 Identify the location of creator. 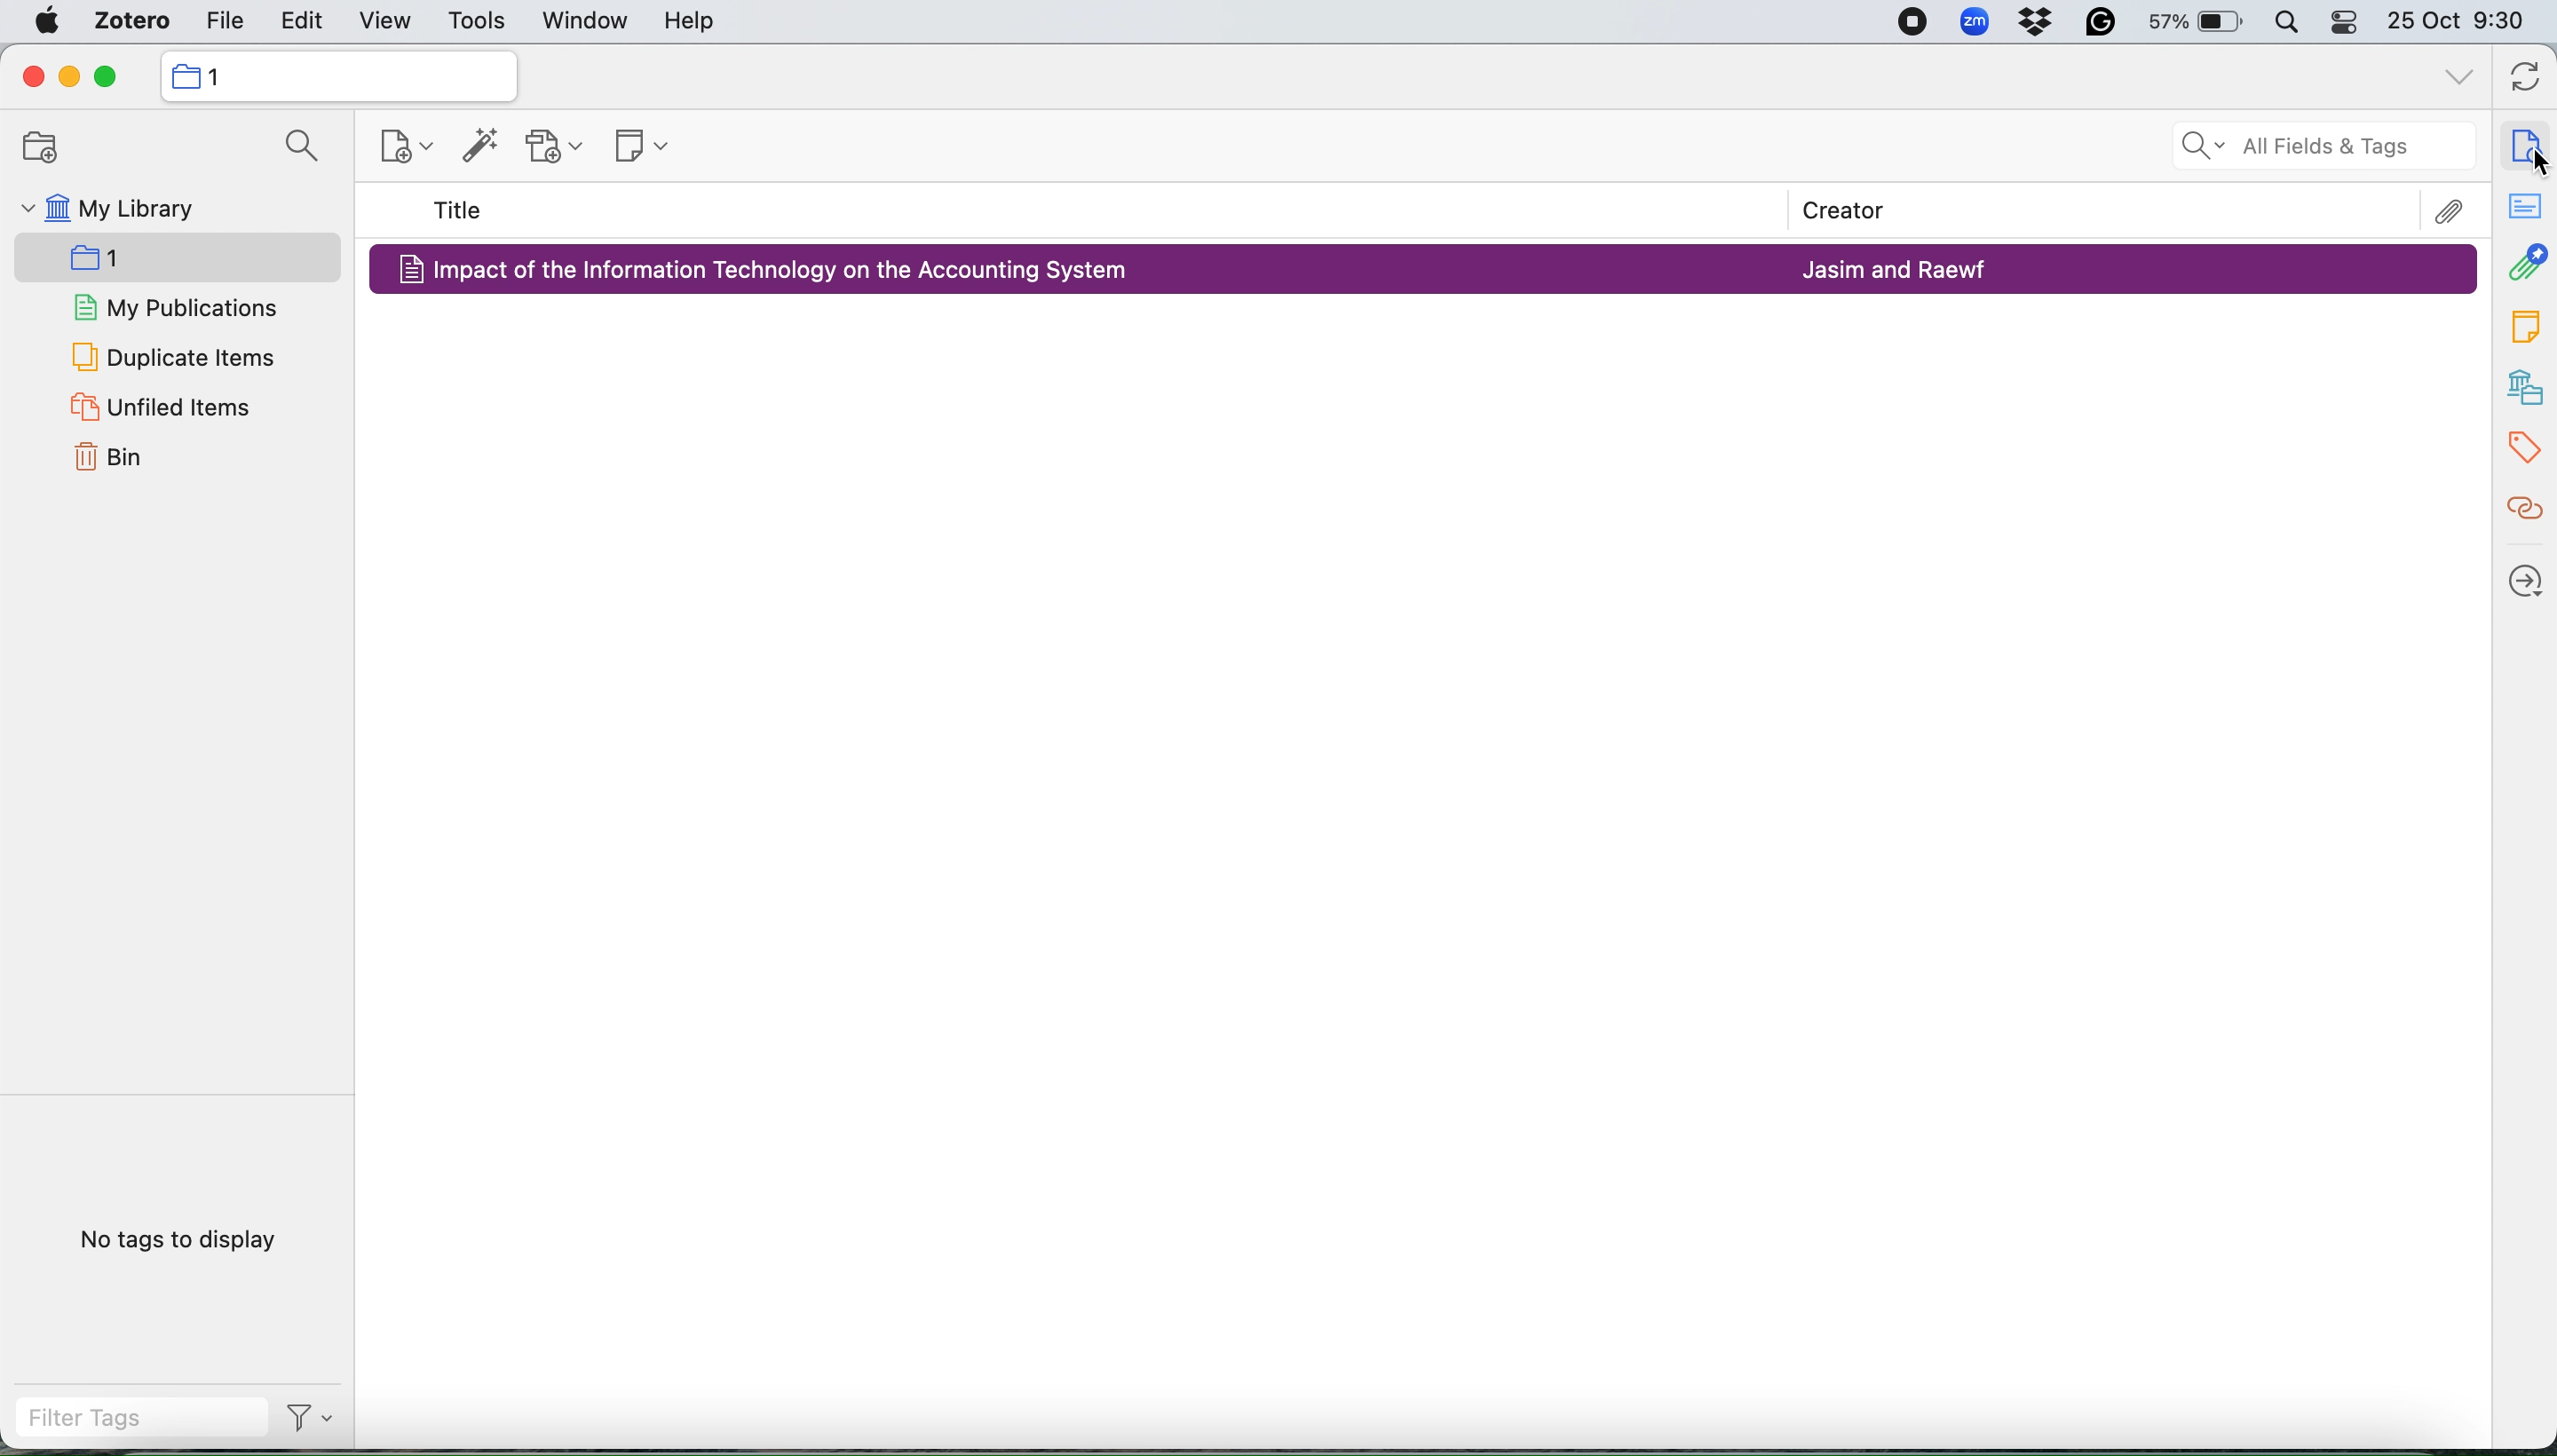
(1864, 210).